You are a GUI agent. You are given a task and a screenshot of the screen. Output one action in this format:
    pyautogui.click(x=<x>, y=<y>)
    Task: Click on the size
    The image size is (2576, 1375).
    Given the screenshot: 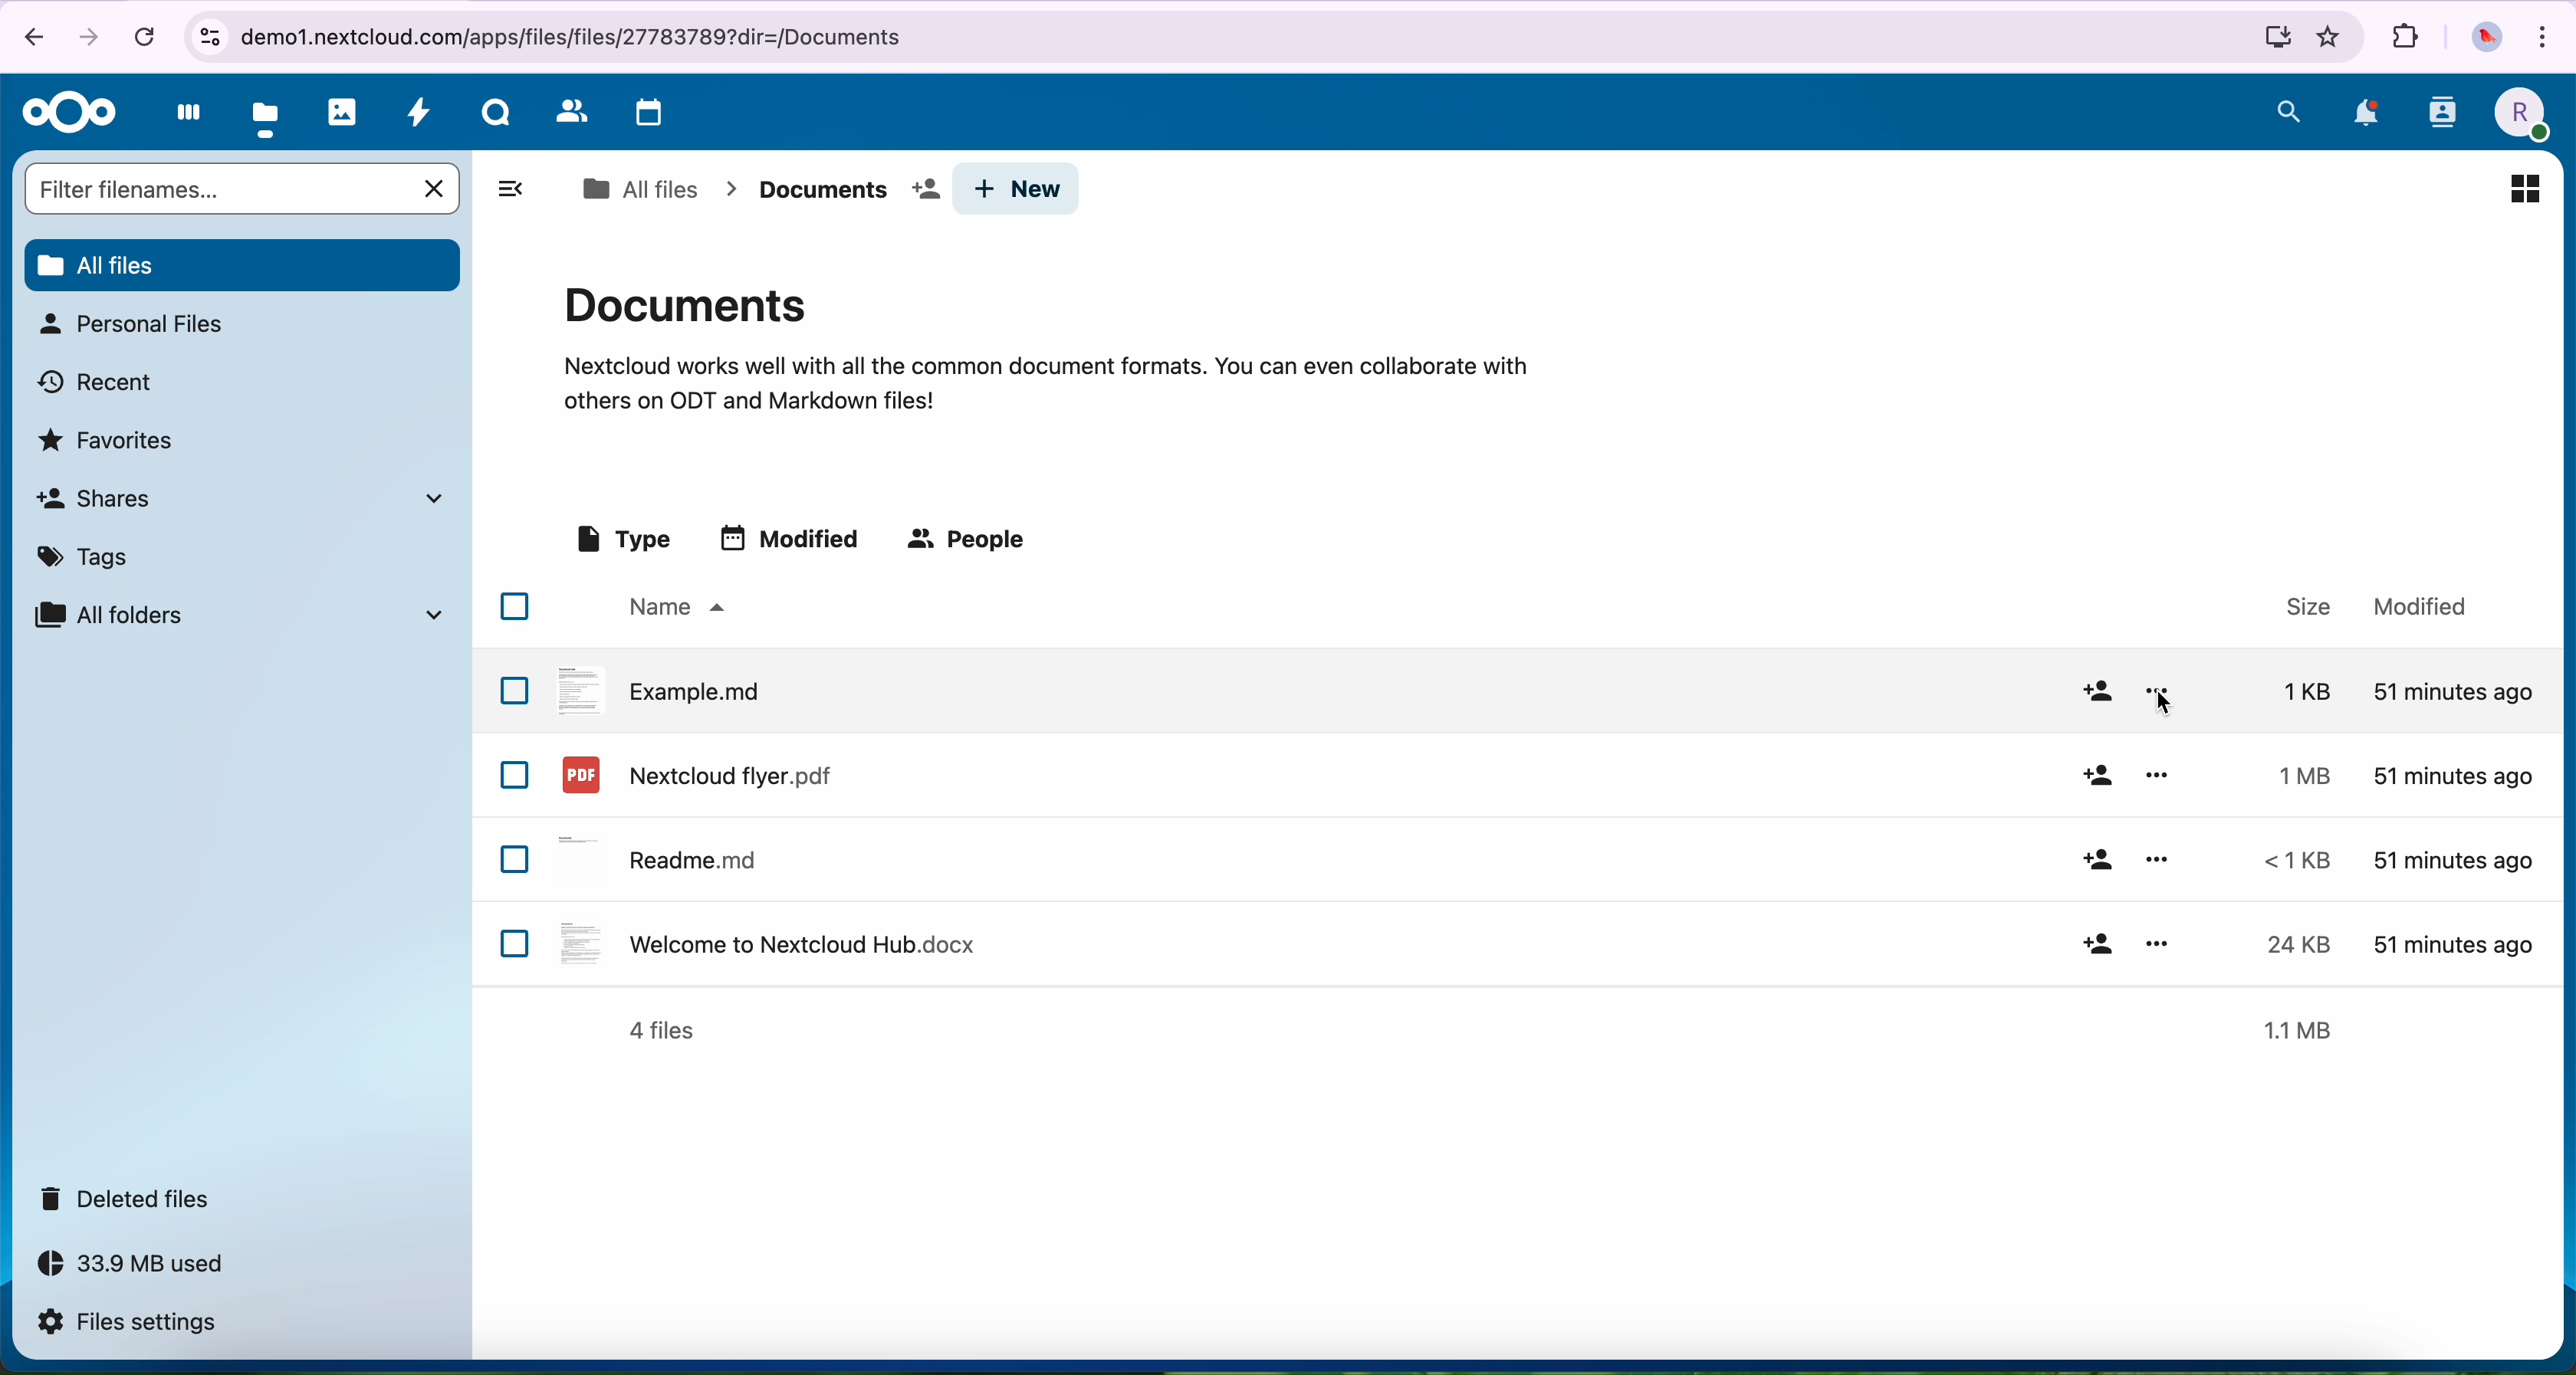 What is the action you would take?
    pyautogui.click(x=2307, y=604)
    